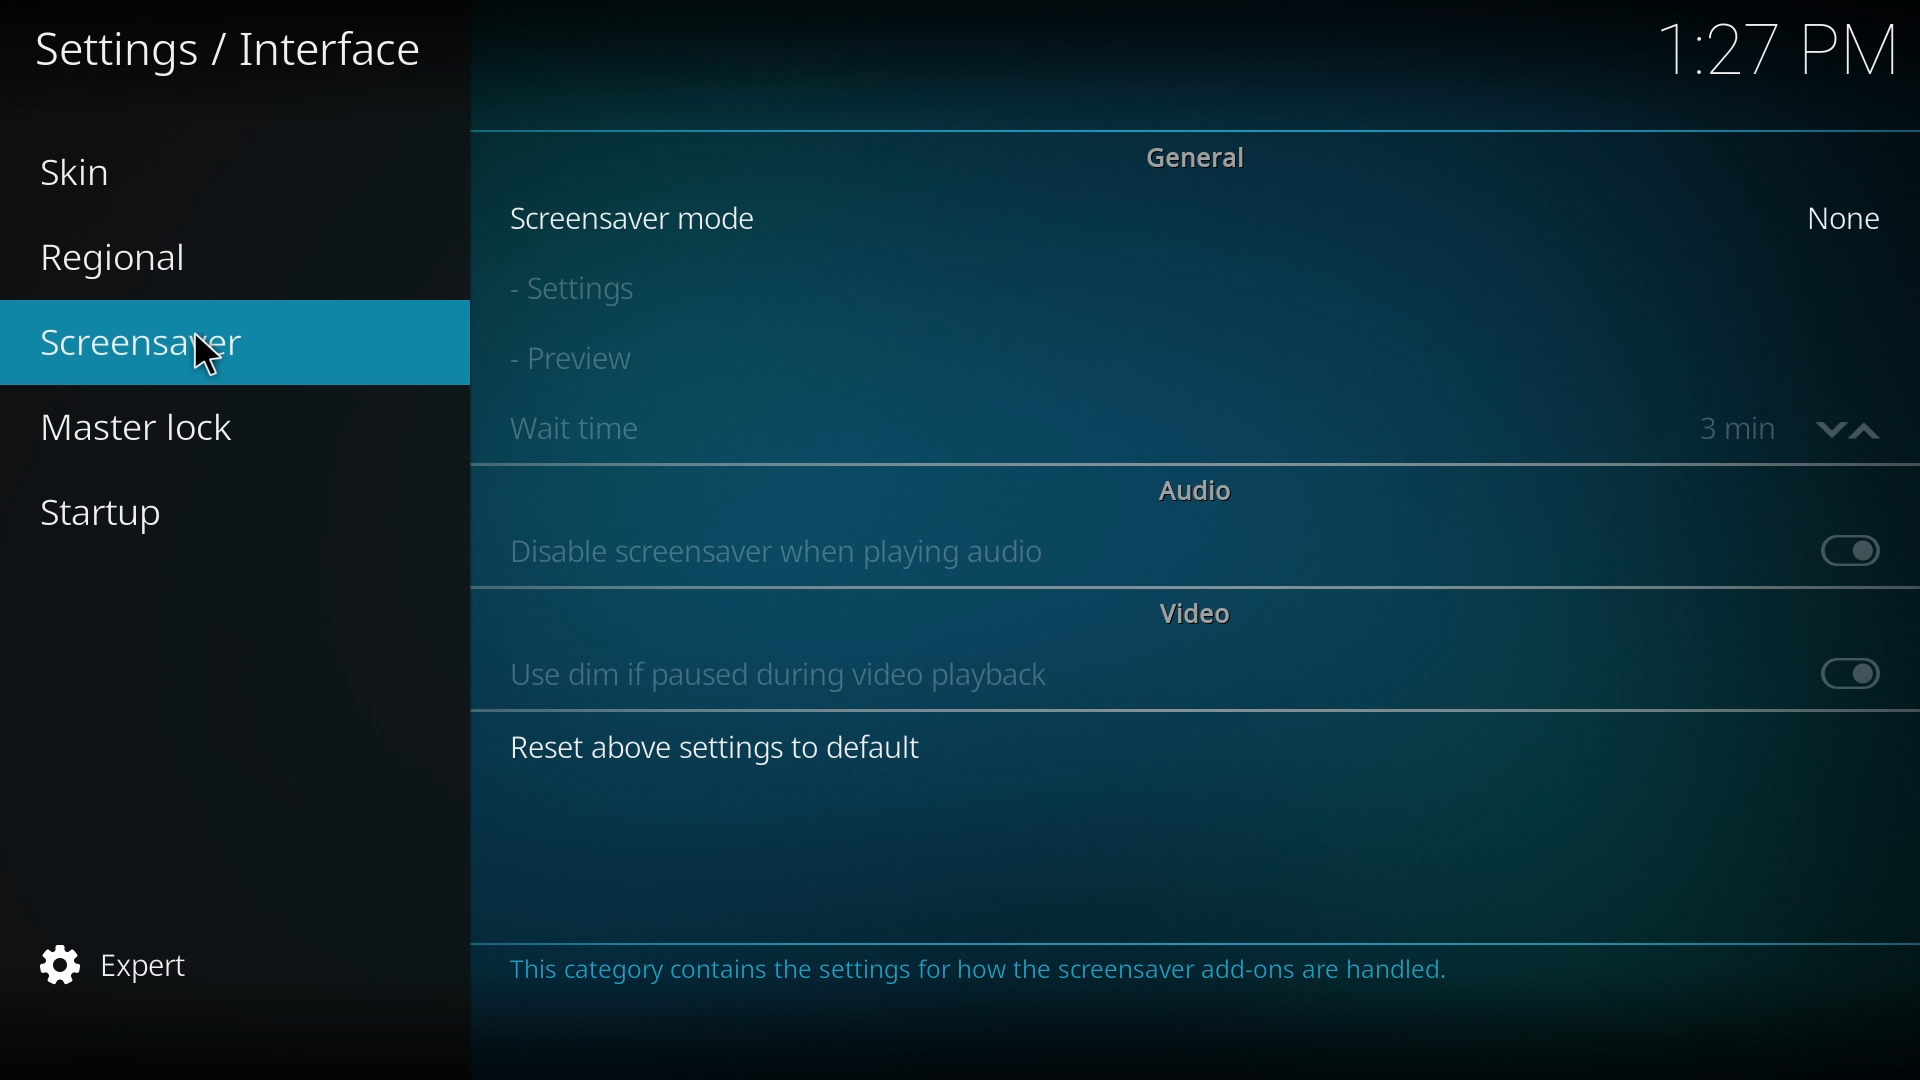 The height and width of the screenshot is (1080, 1920). What do you see at coordinates (728, 751) in the screenshot?
I see `reset above settings to default` at bounding box center [728, 751].